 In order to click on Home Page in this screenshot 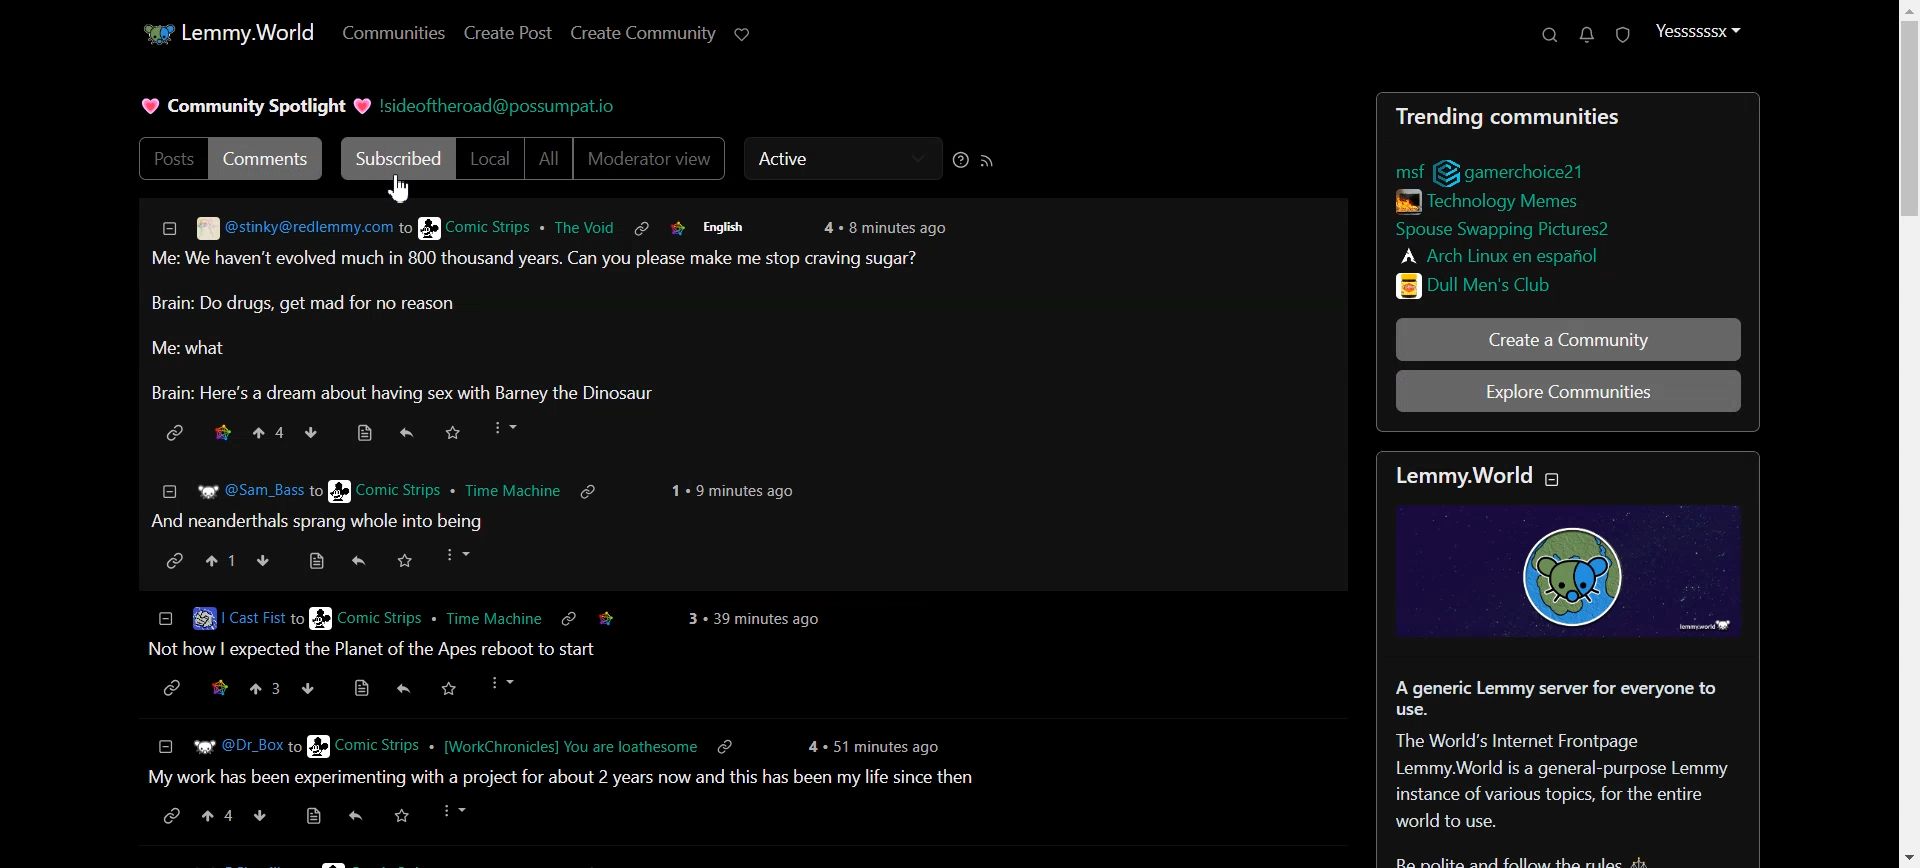, I will do `click(222, 32)`.